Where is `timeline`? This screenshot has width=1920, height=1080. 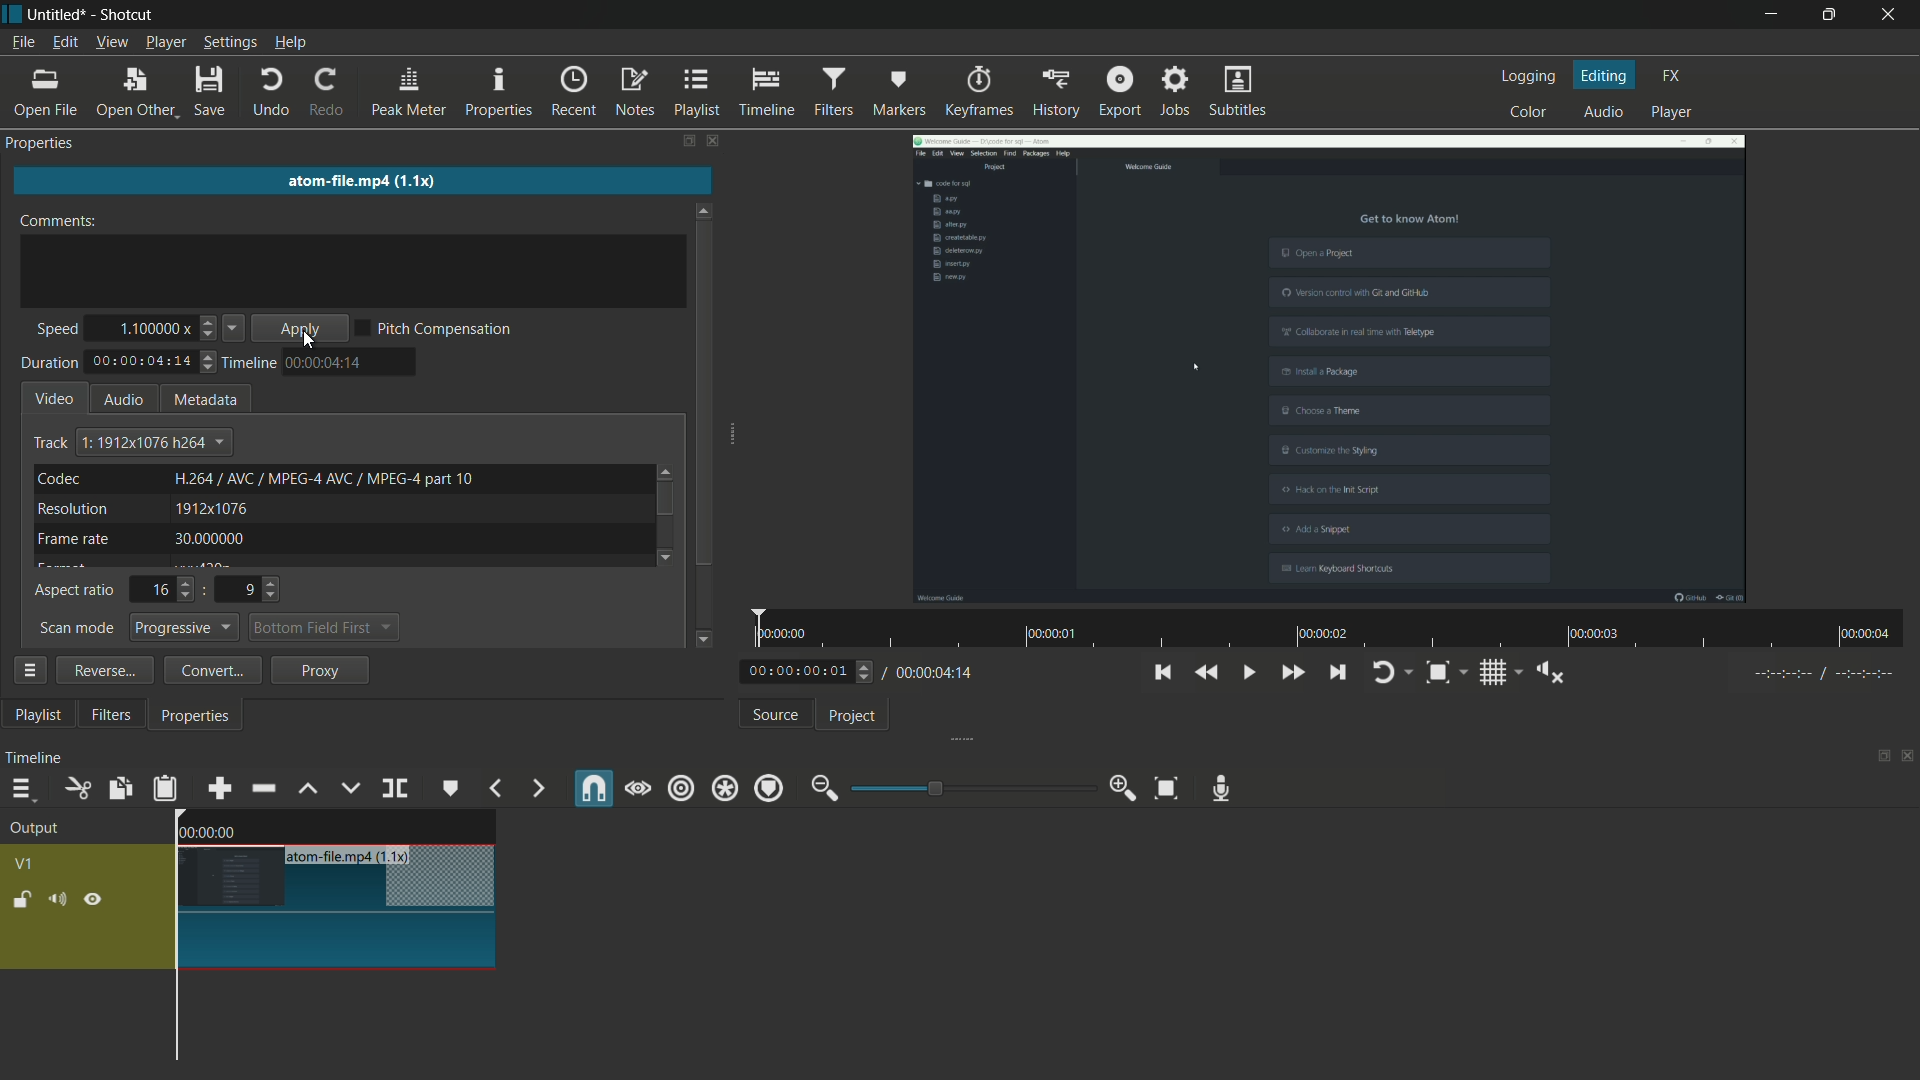
timeline is located at coordinates (33, 757).